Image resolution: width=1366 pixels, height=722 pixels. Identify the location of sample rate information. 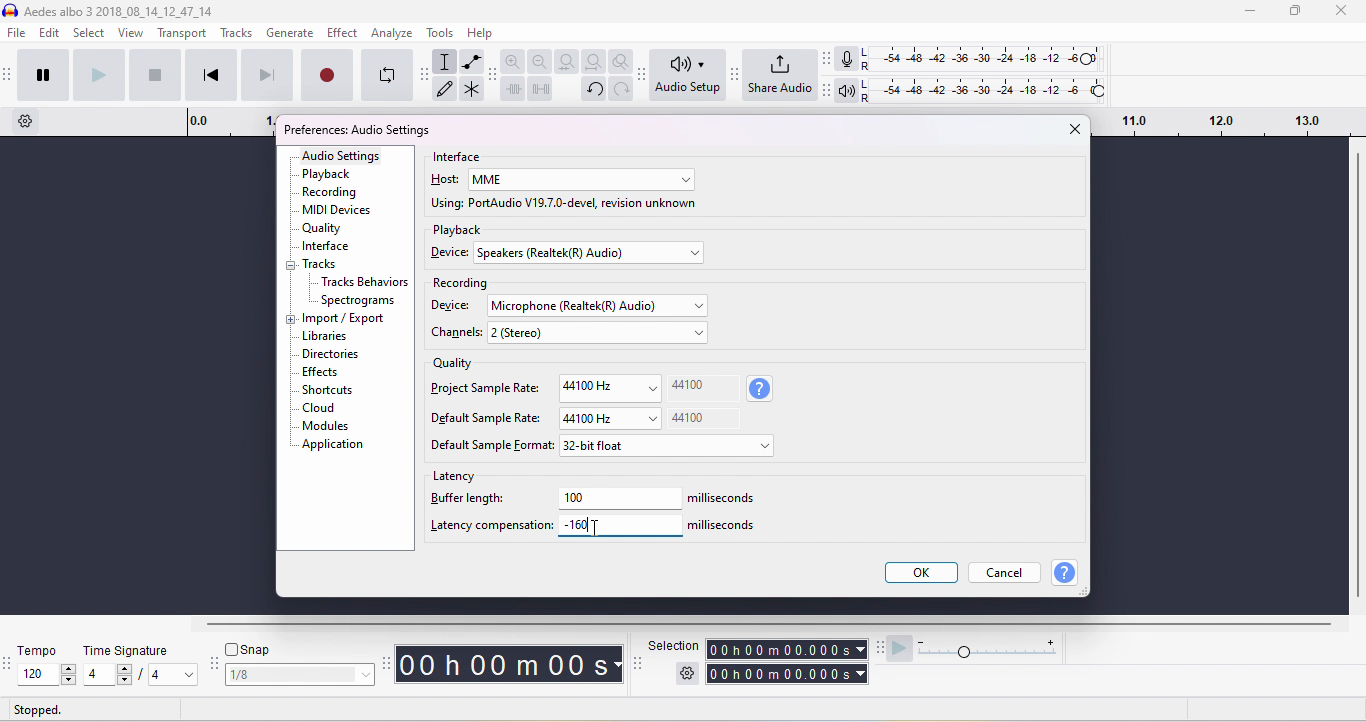
(761, 389).